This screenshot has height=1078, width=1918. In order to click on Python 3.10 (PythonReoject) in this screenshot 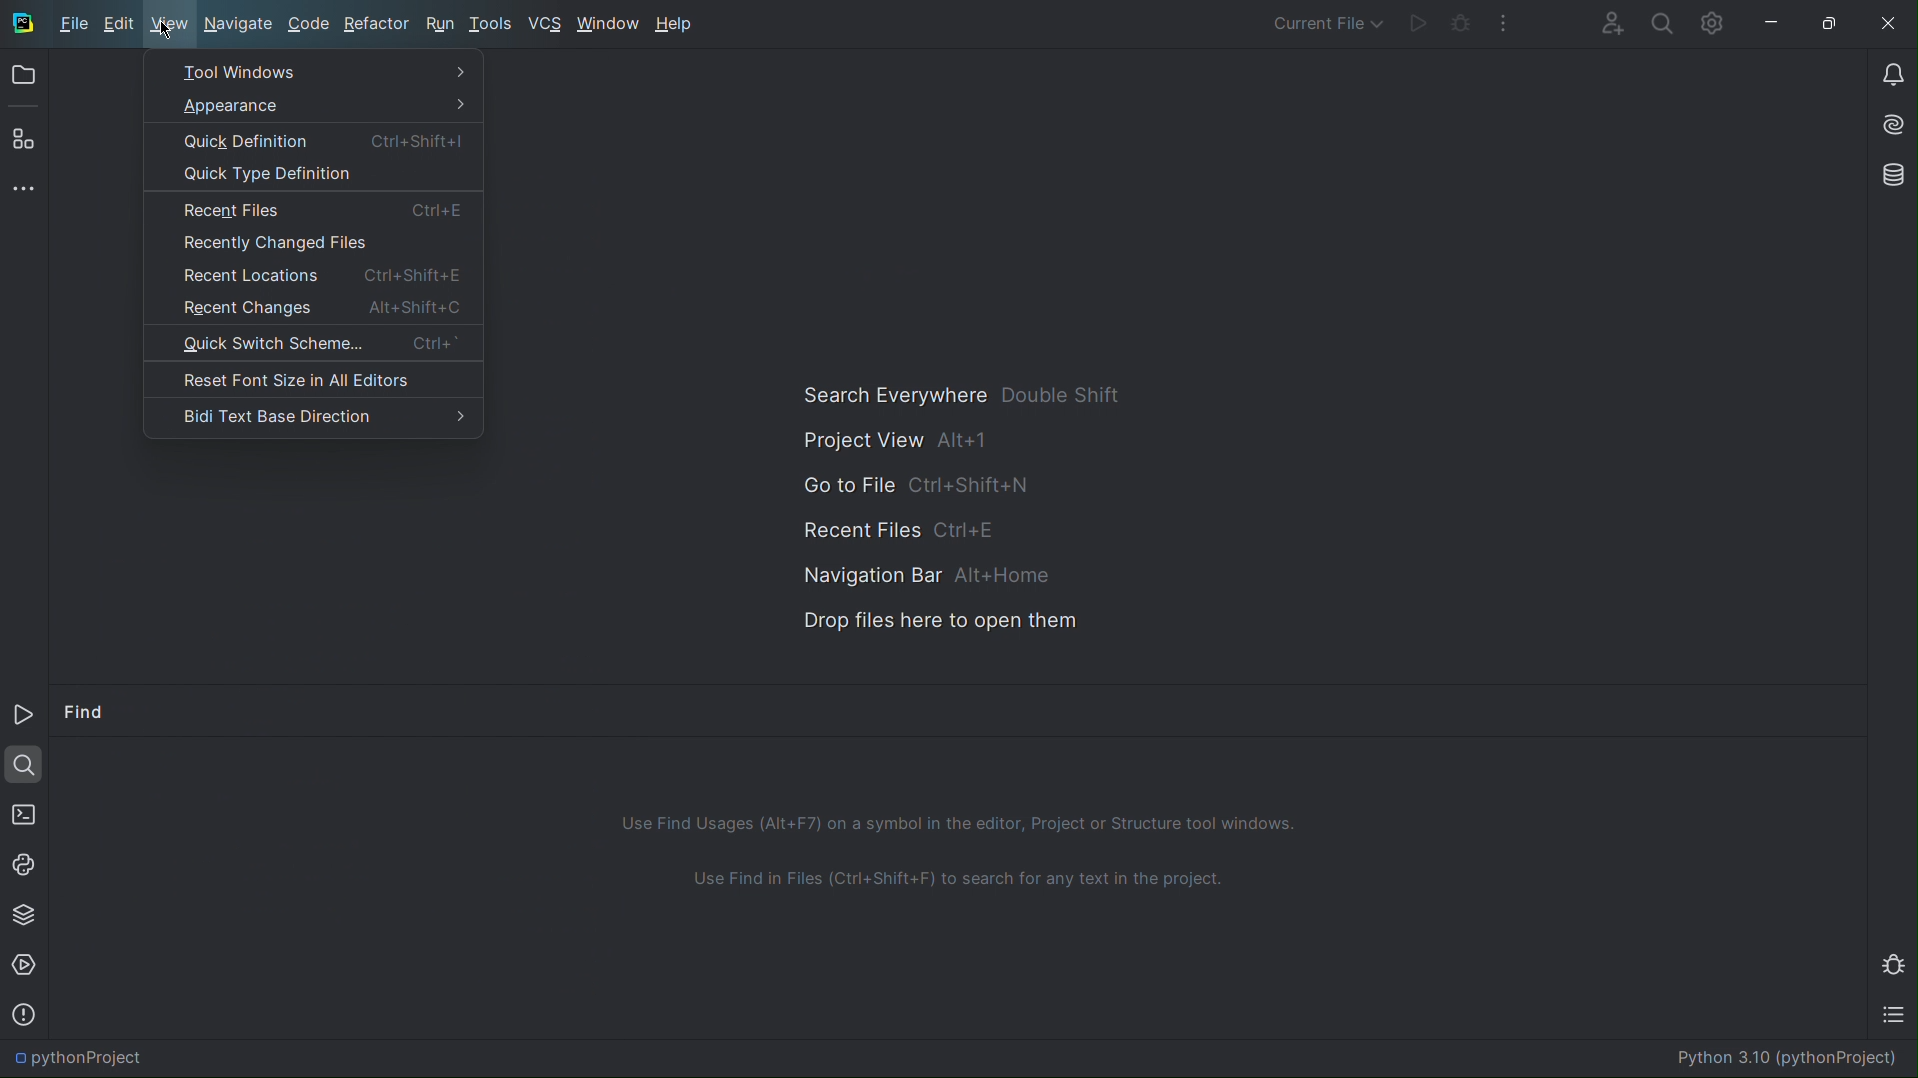, I will do `click(1784, 1057)`.